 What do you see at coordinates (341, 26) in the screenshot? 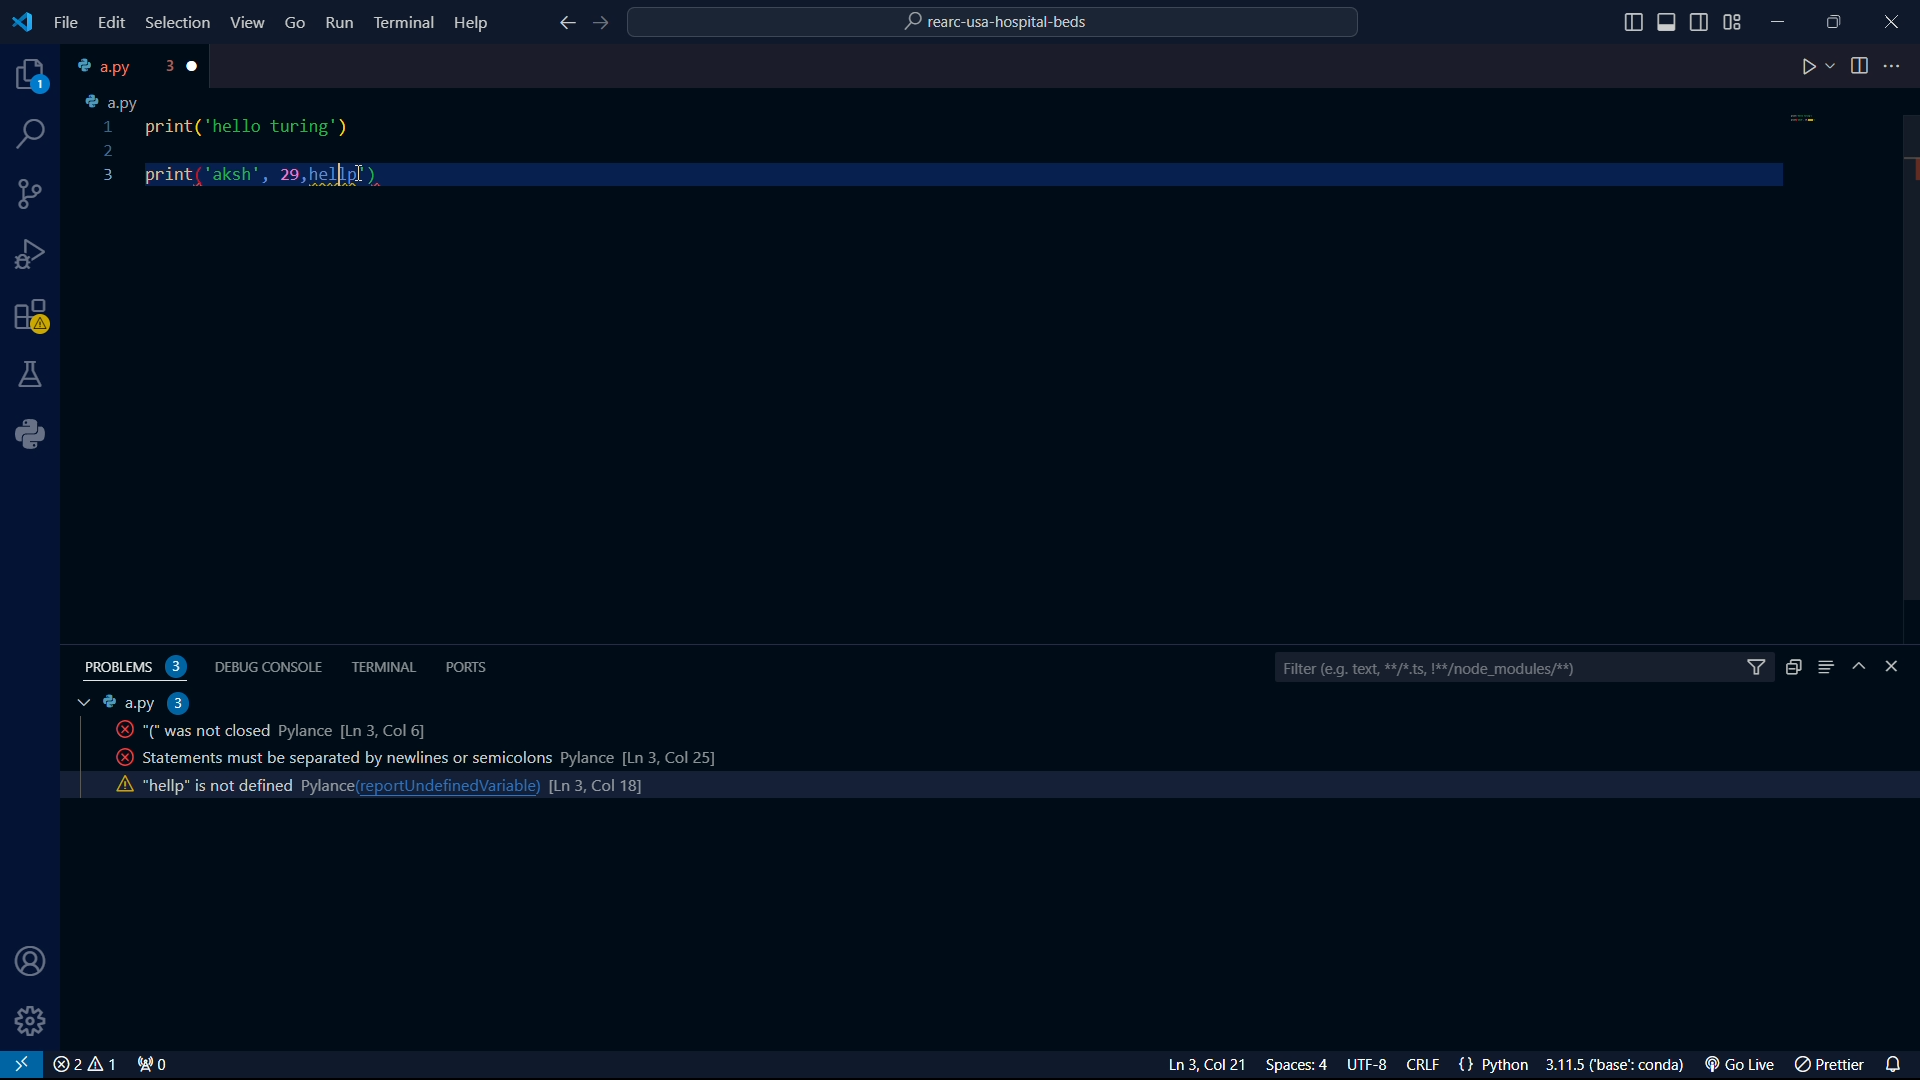
I see `Run` at bounding box center [341, 26].